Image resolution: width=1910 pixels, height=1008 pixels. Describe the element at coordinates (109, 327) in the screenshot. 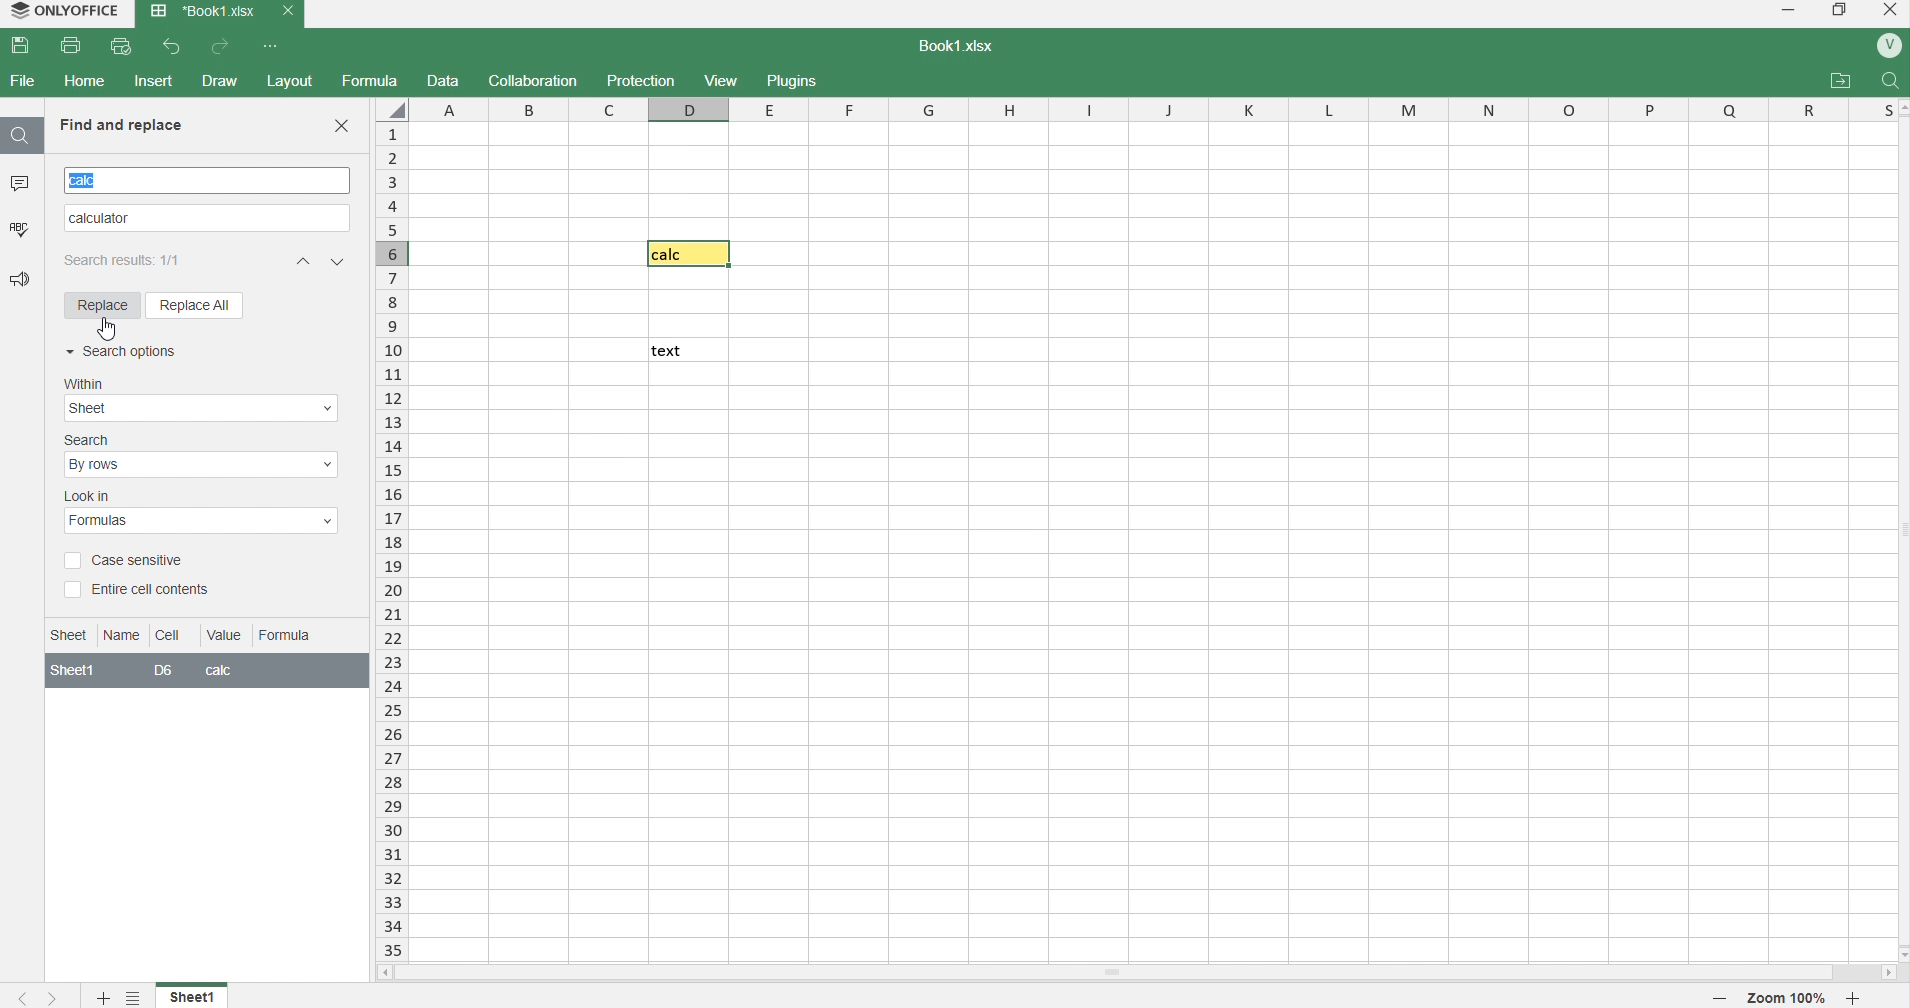

I see `cursor` at that location.